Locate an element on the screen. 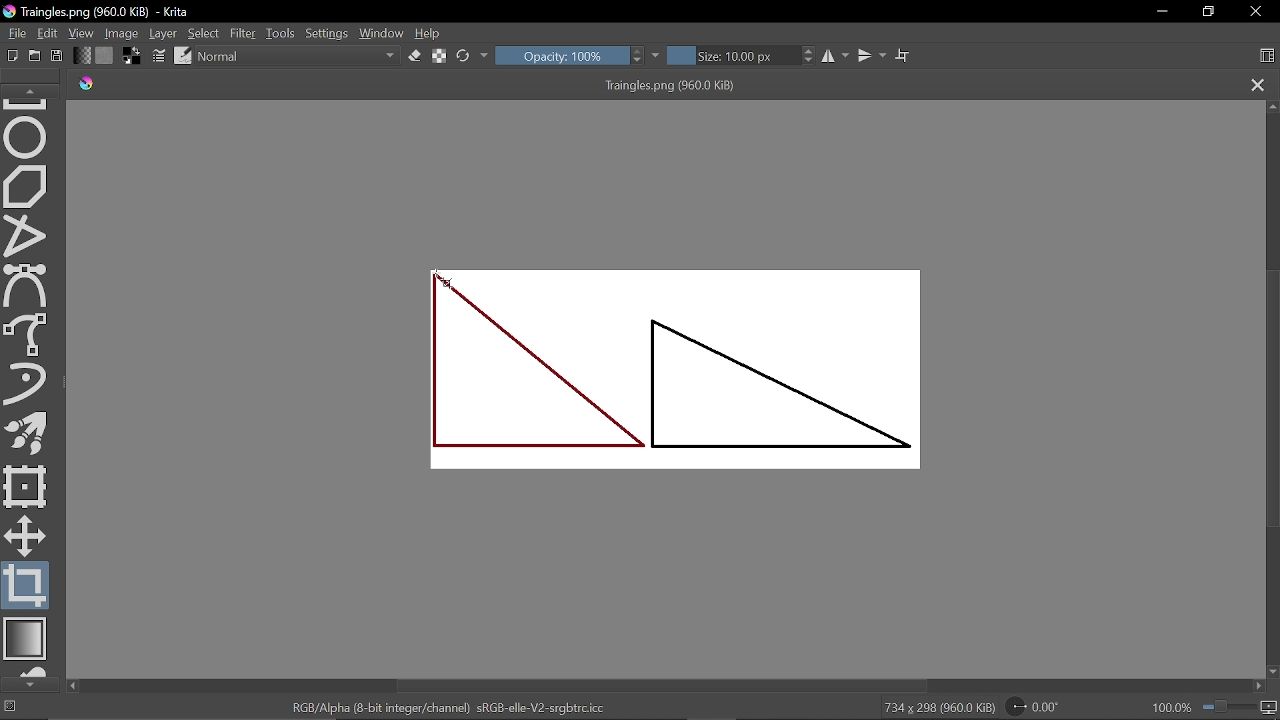  Settings is located at coordinates (327, 34).